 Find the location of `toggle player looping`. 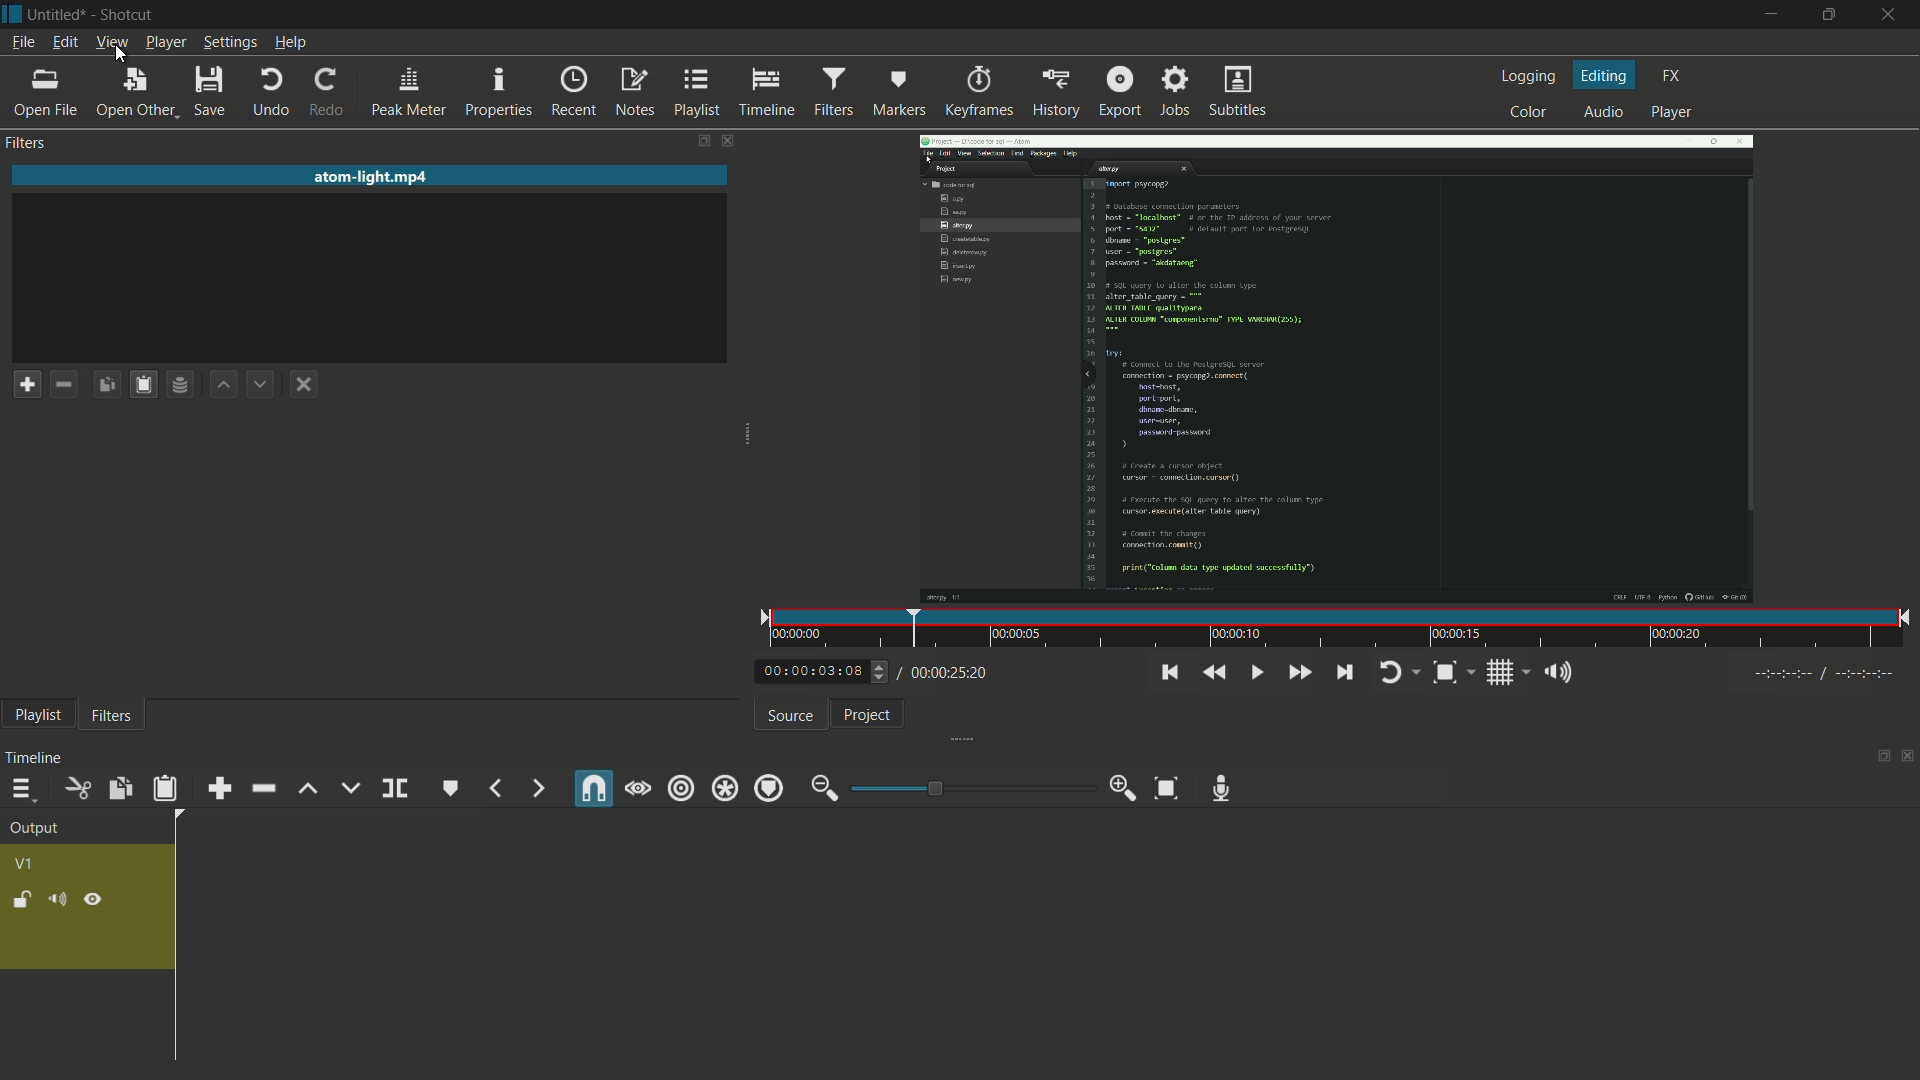

toggle player looping is located at coordinates (1393, 673).